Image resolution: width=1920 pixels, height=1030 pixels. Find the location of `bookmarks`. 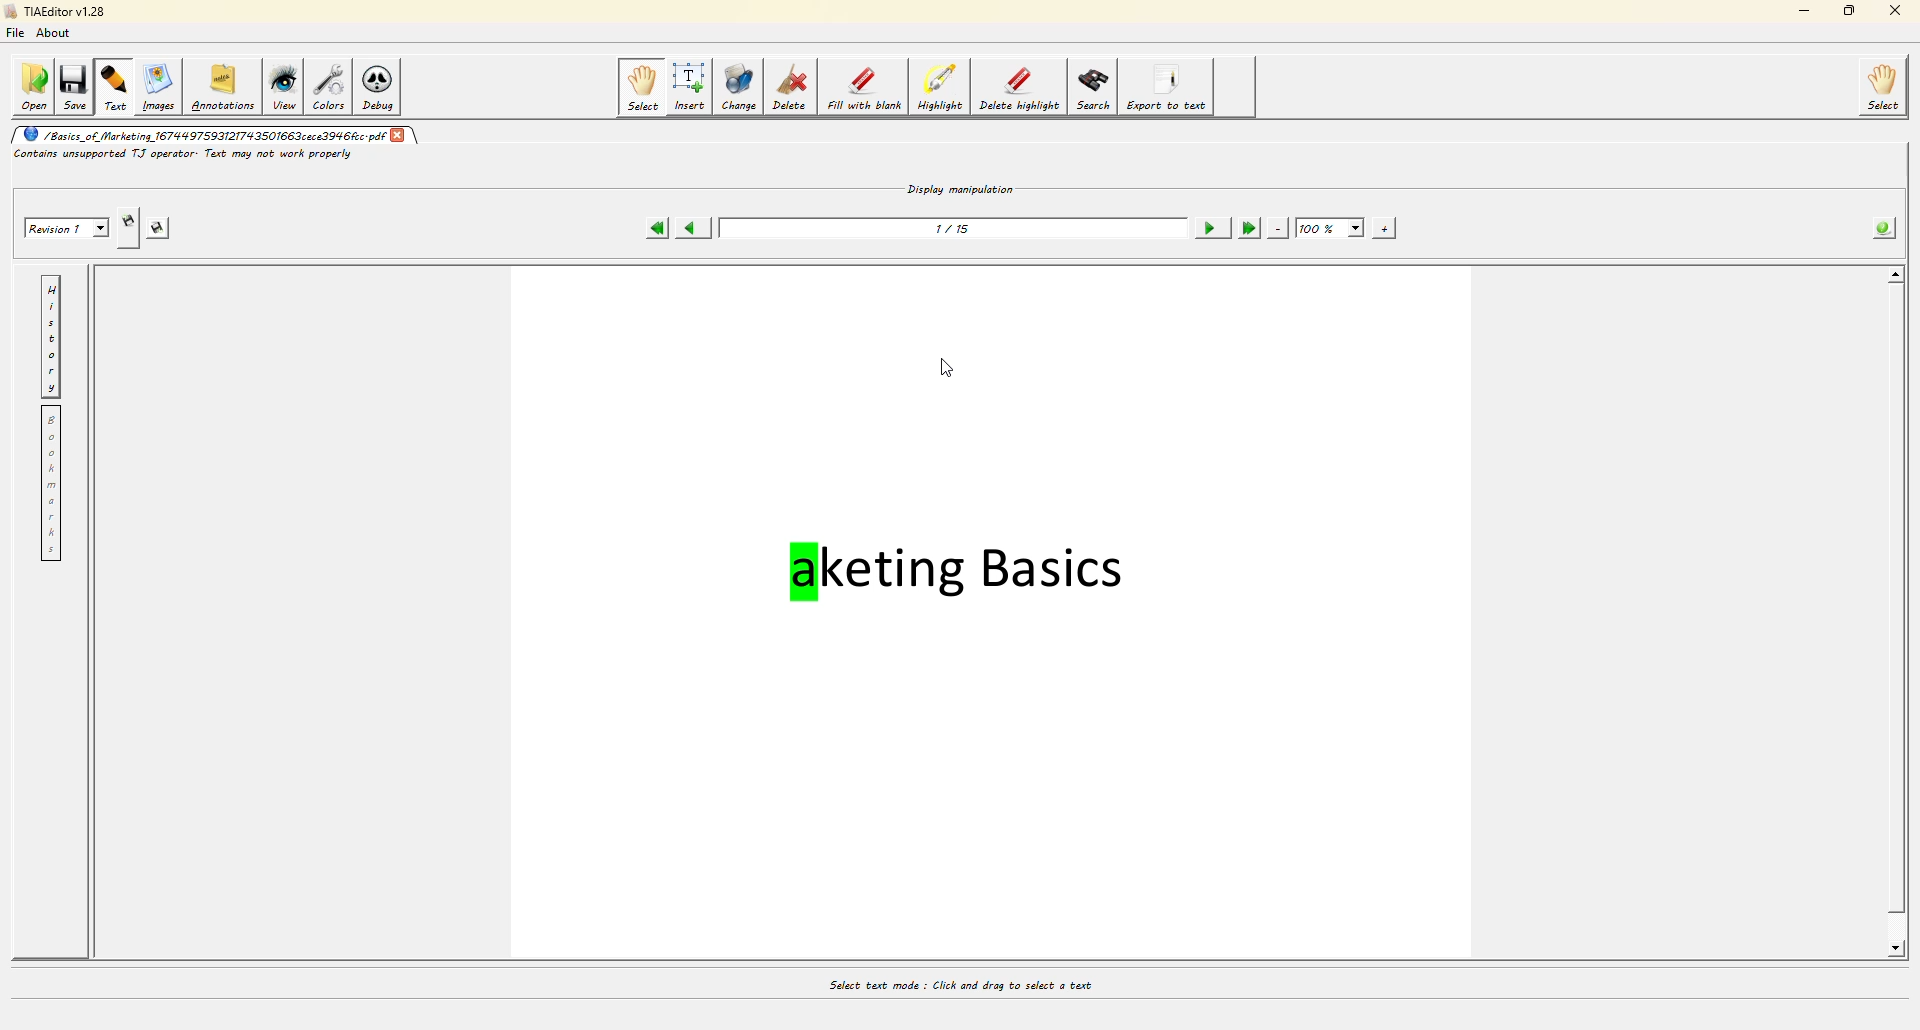

bookmarks is located at coordinates (49, 484).